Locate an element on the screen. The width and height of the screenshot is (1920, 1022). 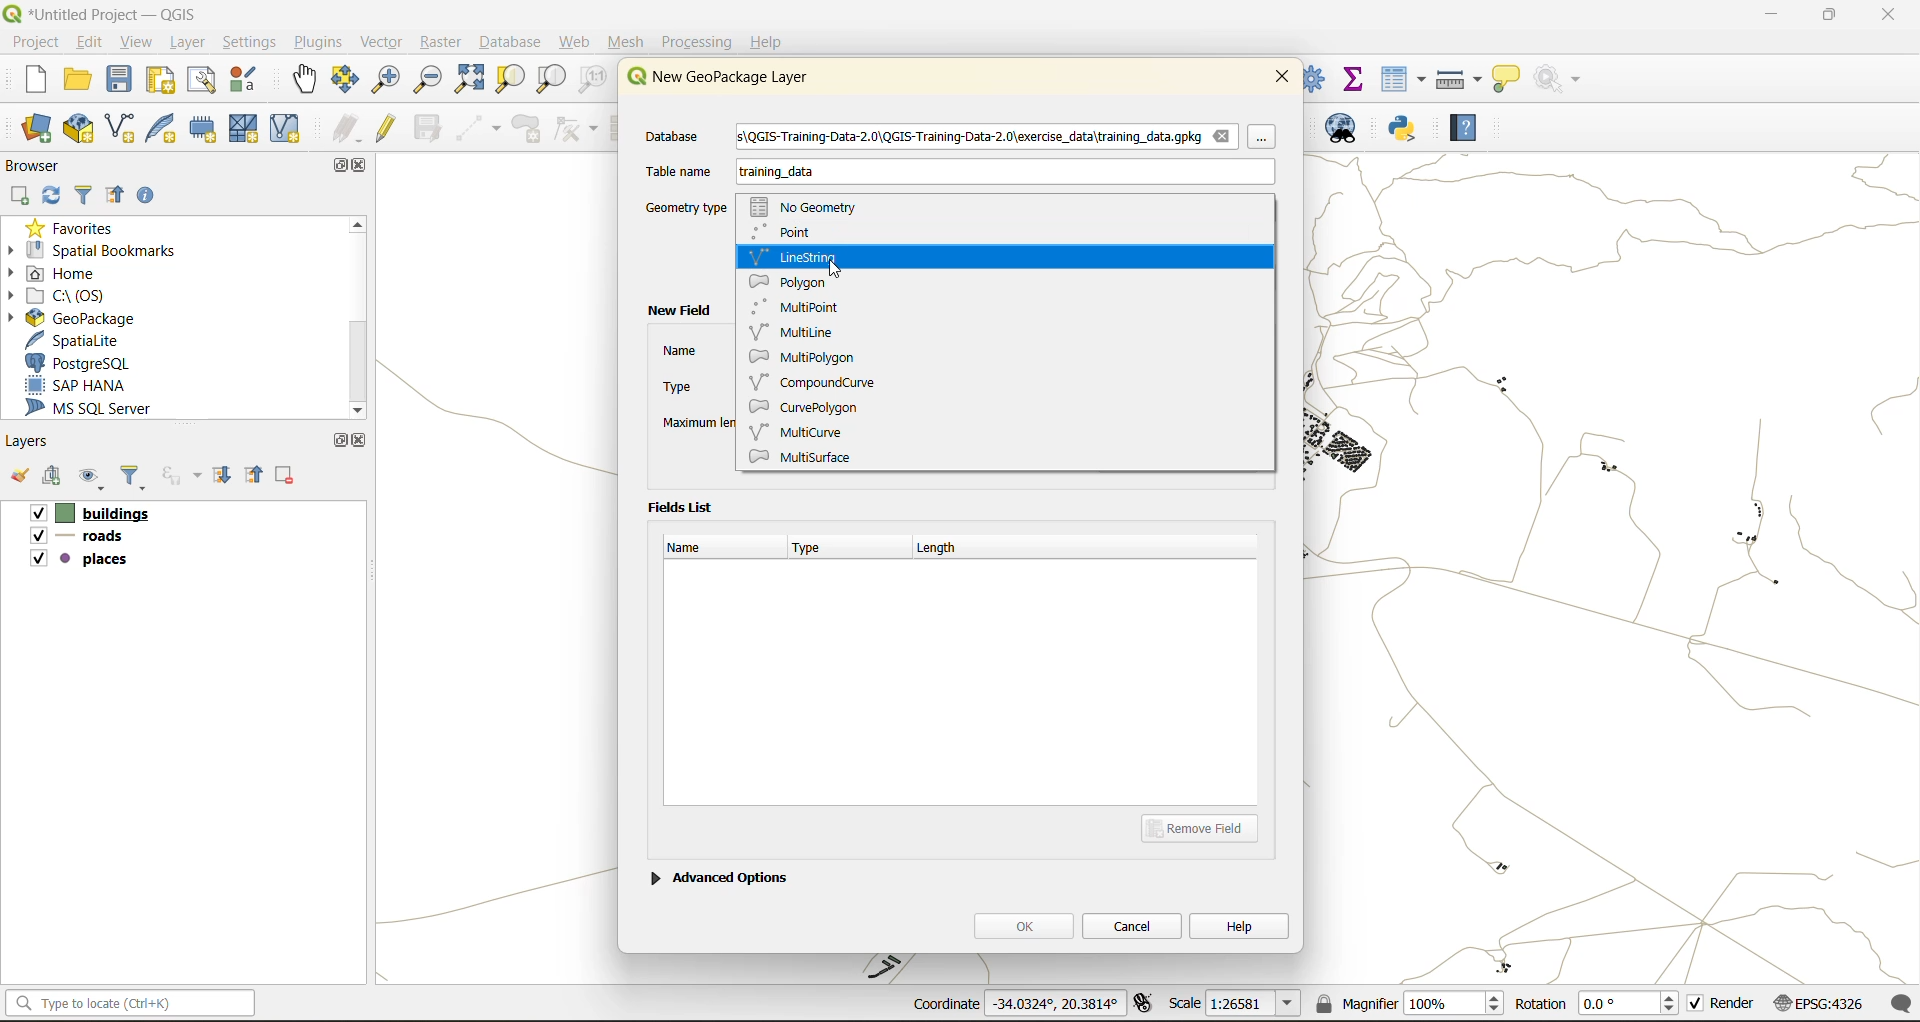
show tips is located at coordinates (1507, 80).